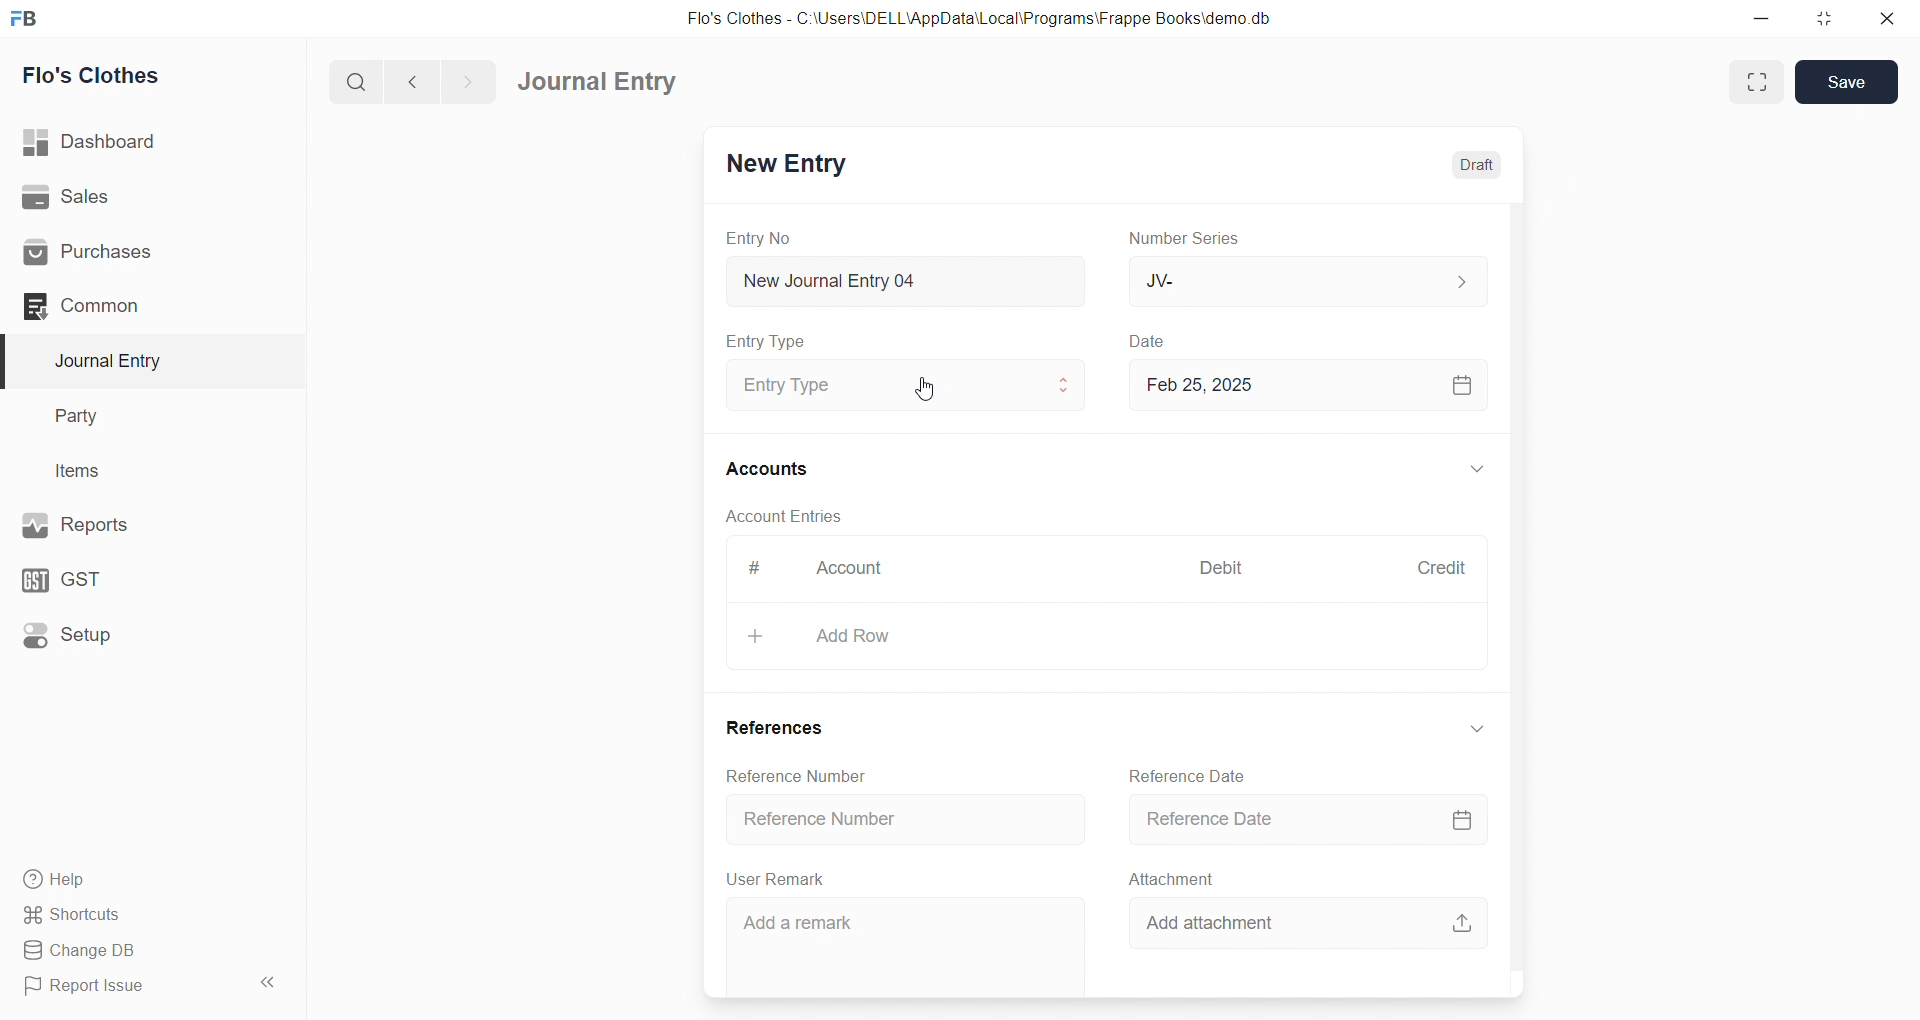 The image size is (1920, 1020). Describe the element at coordinates (140, 417) in the screenshot. I see `Party` at that location.